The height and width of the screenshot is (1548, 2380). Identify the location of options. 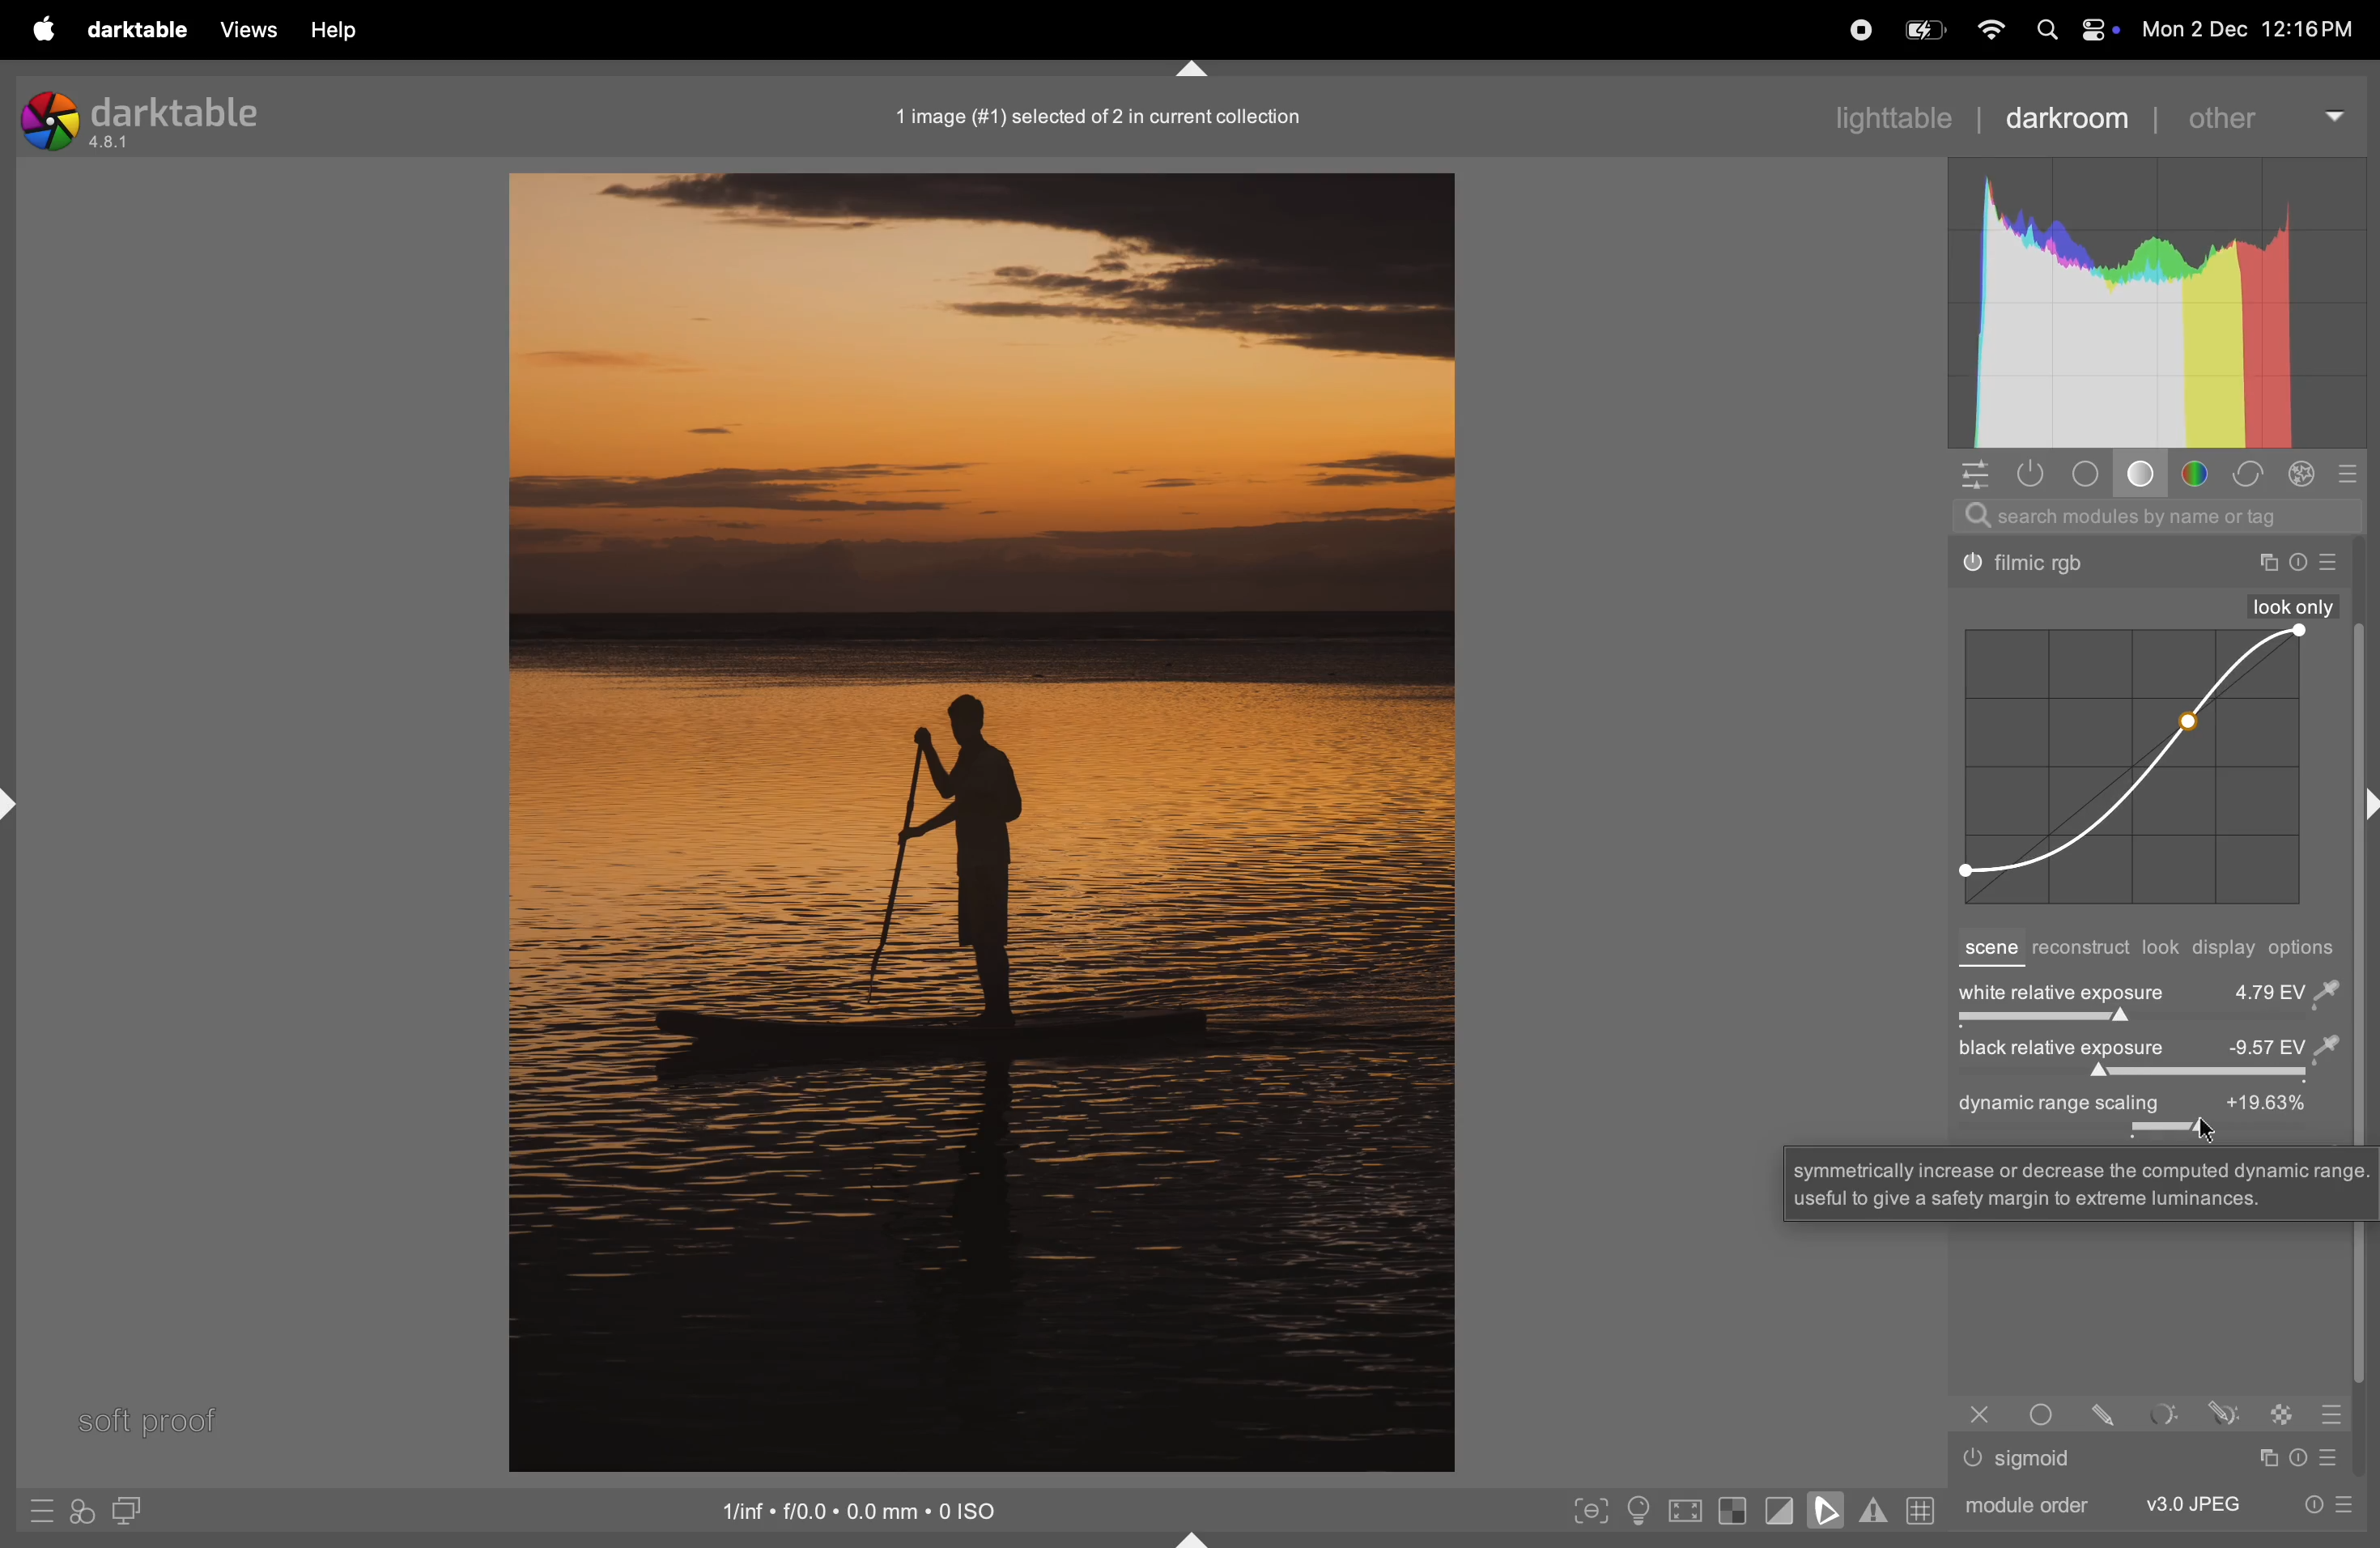
(2308, 948).